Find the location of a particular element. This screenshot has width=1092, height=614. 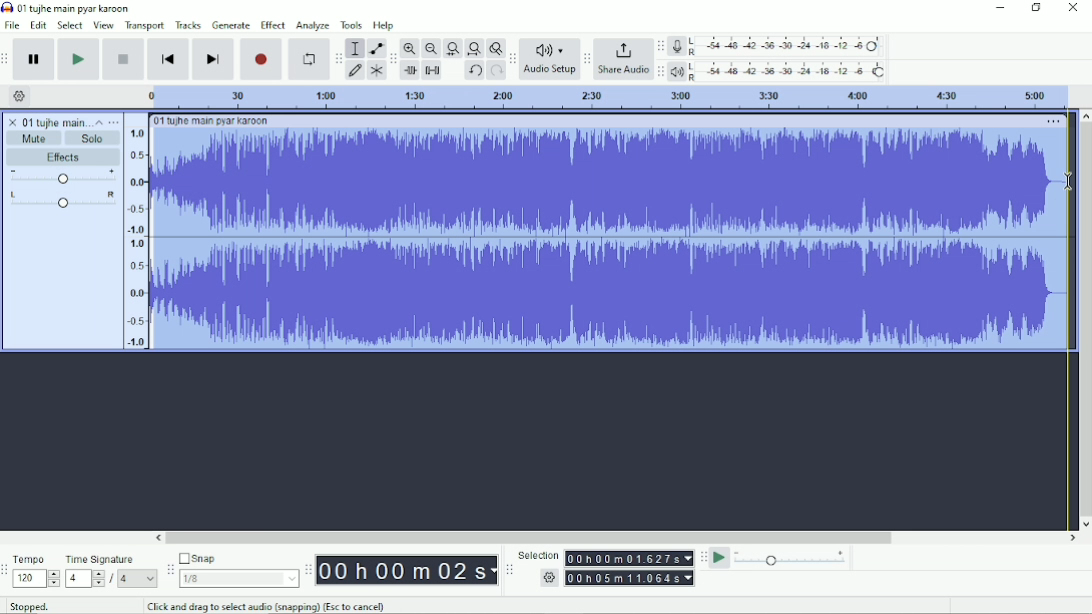

Selection tool is located at coordinates (355, 48).